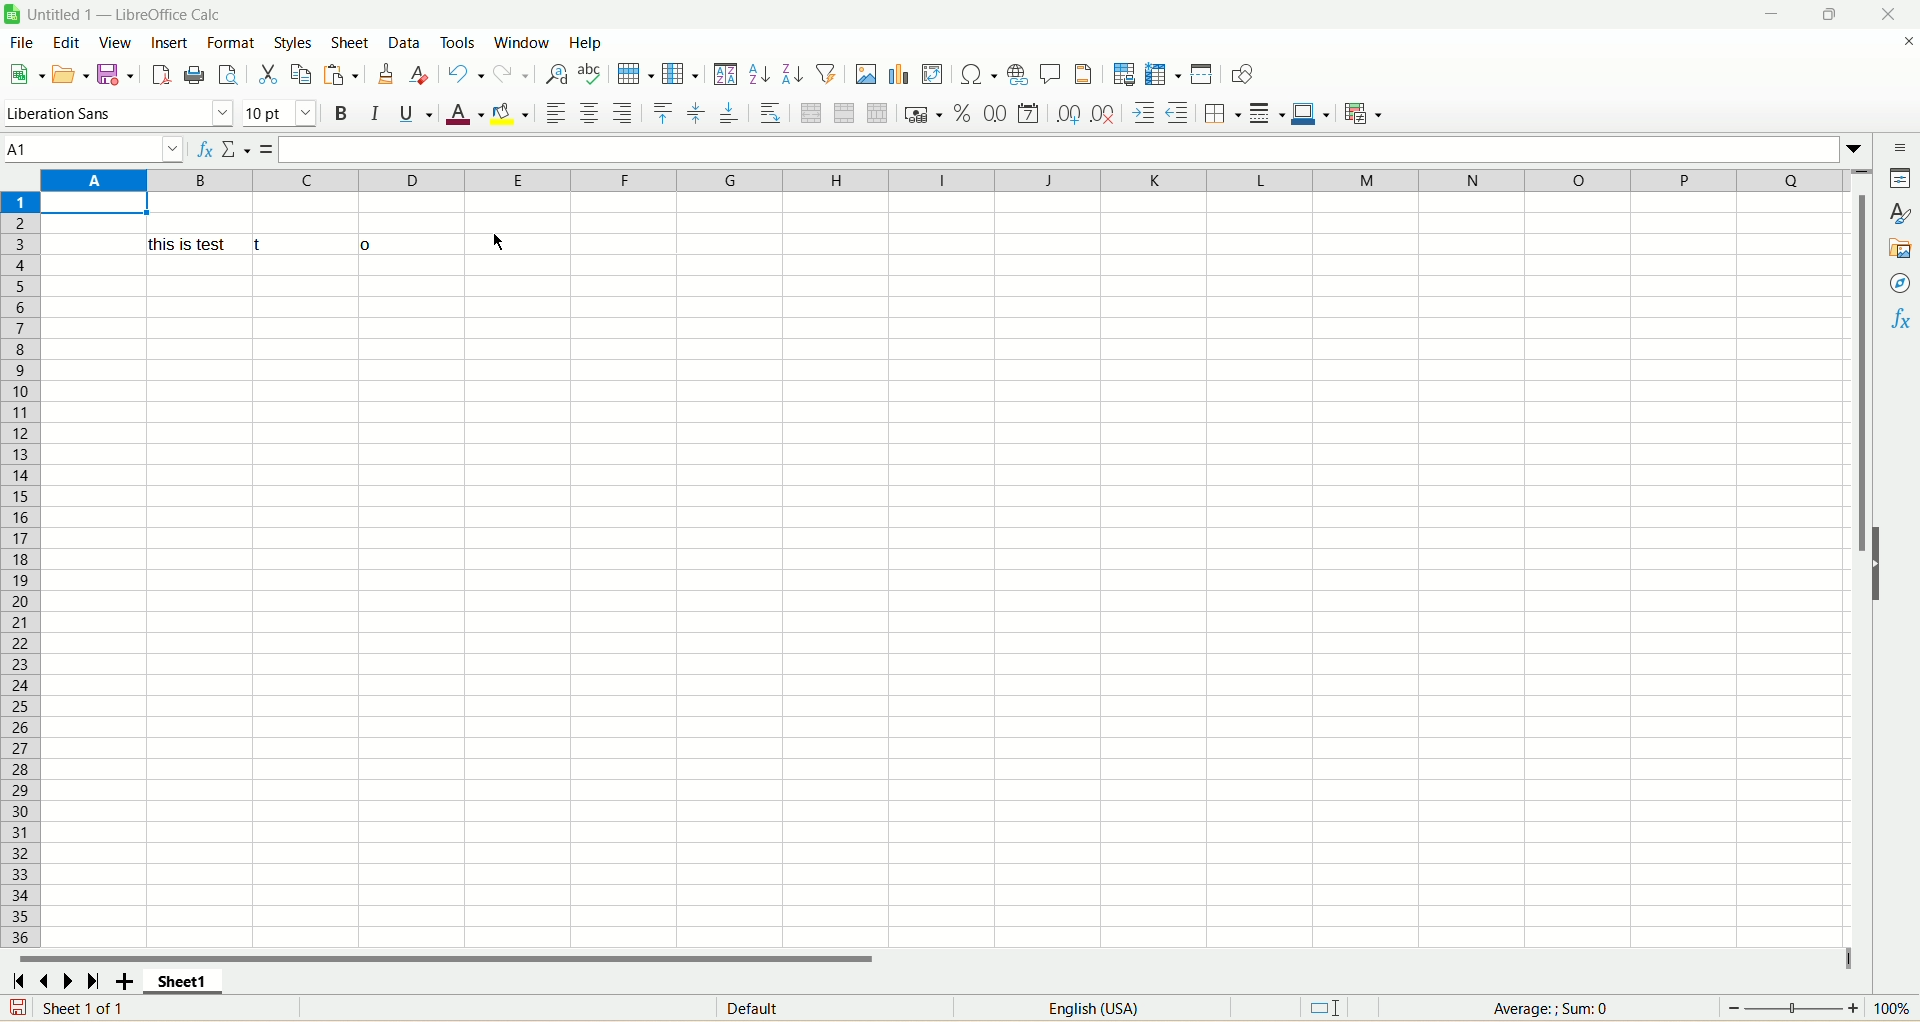 Image resolution: width=1920 pixels, height=1022 pixels. I want to click on header and footers, so click(1084, 74).